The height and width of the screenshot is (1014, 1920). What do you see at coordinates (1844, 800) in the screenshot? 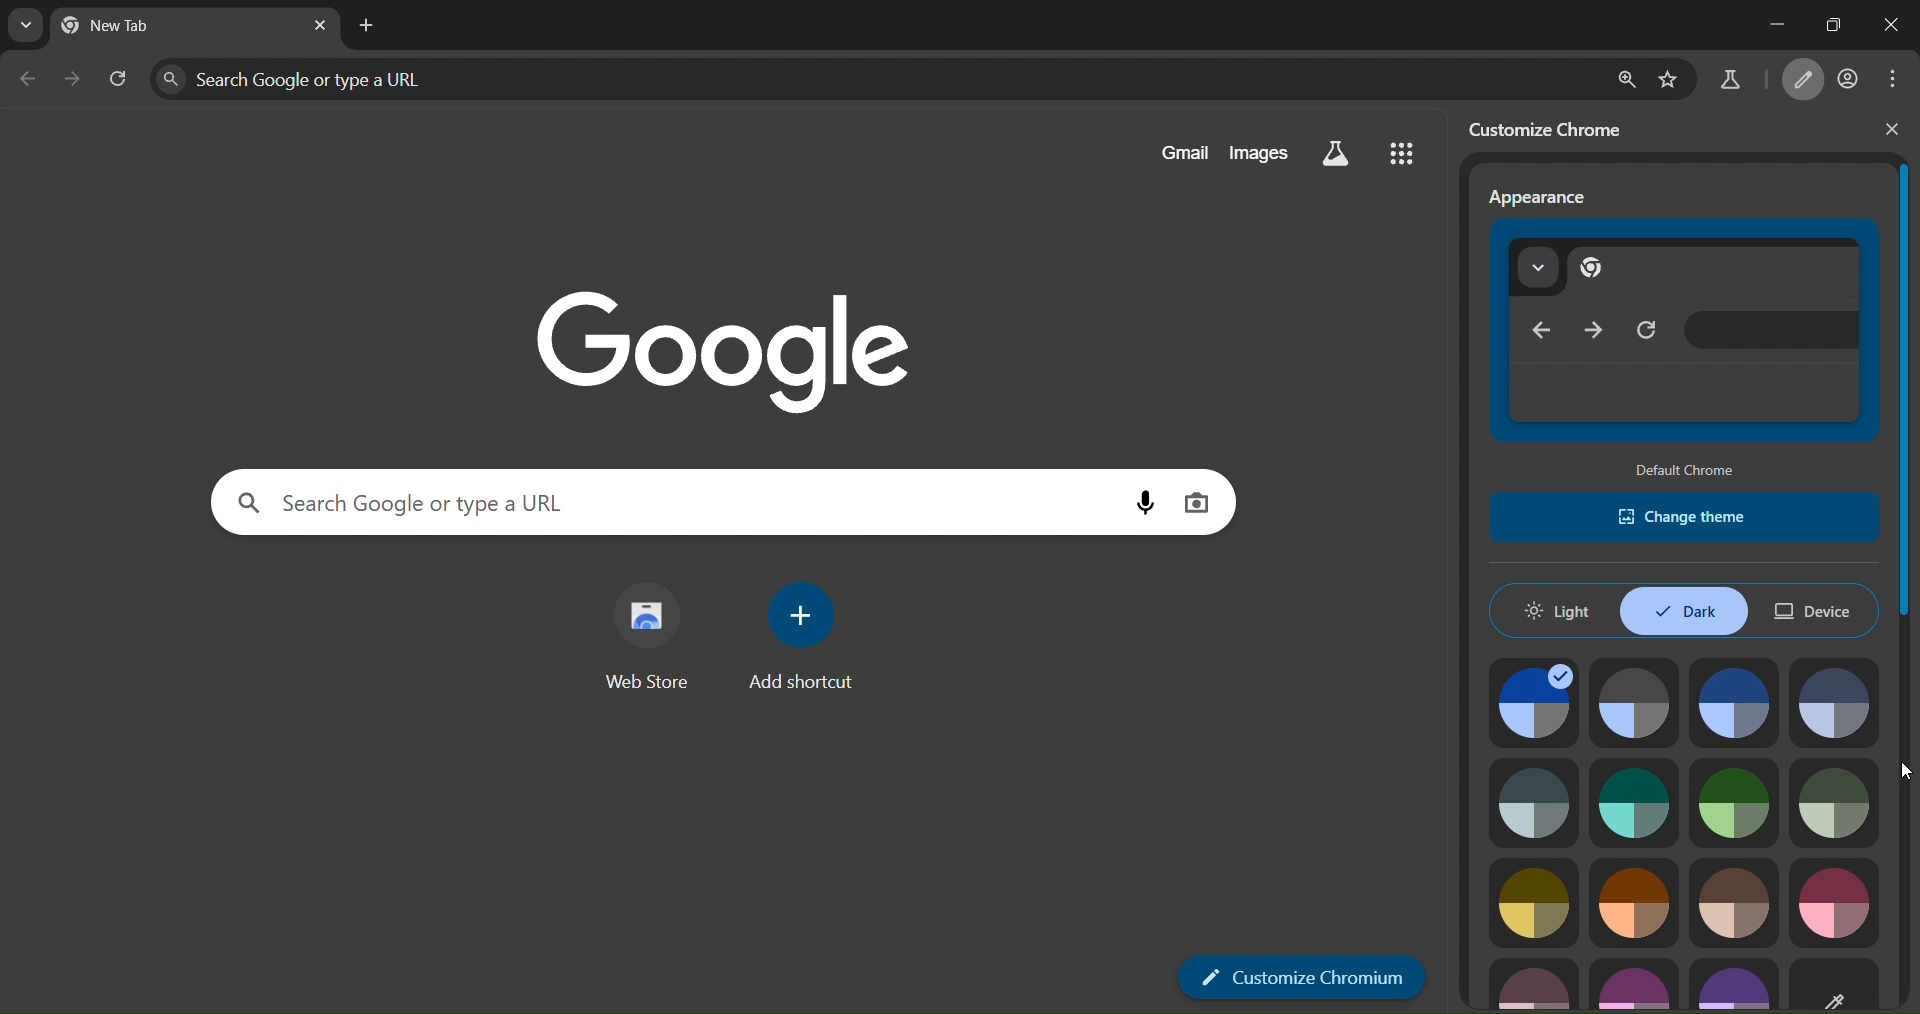
I see `theme` at bounding box center [1844, 800].